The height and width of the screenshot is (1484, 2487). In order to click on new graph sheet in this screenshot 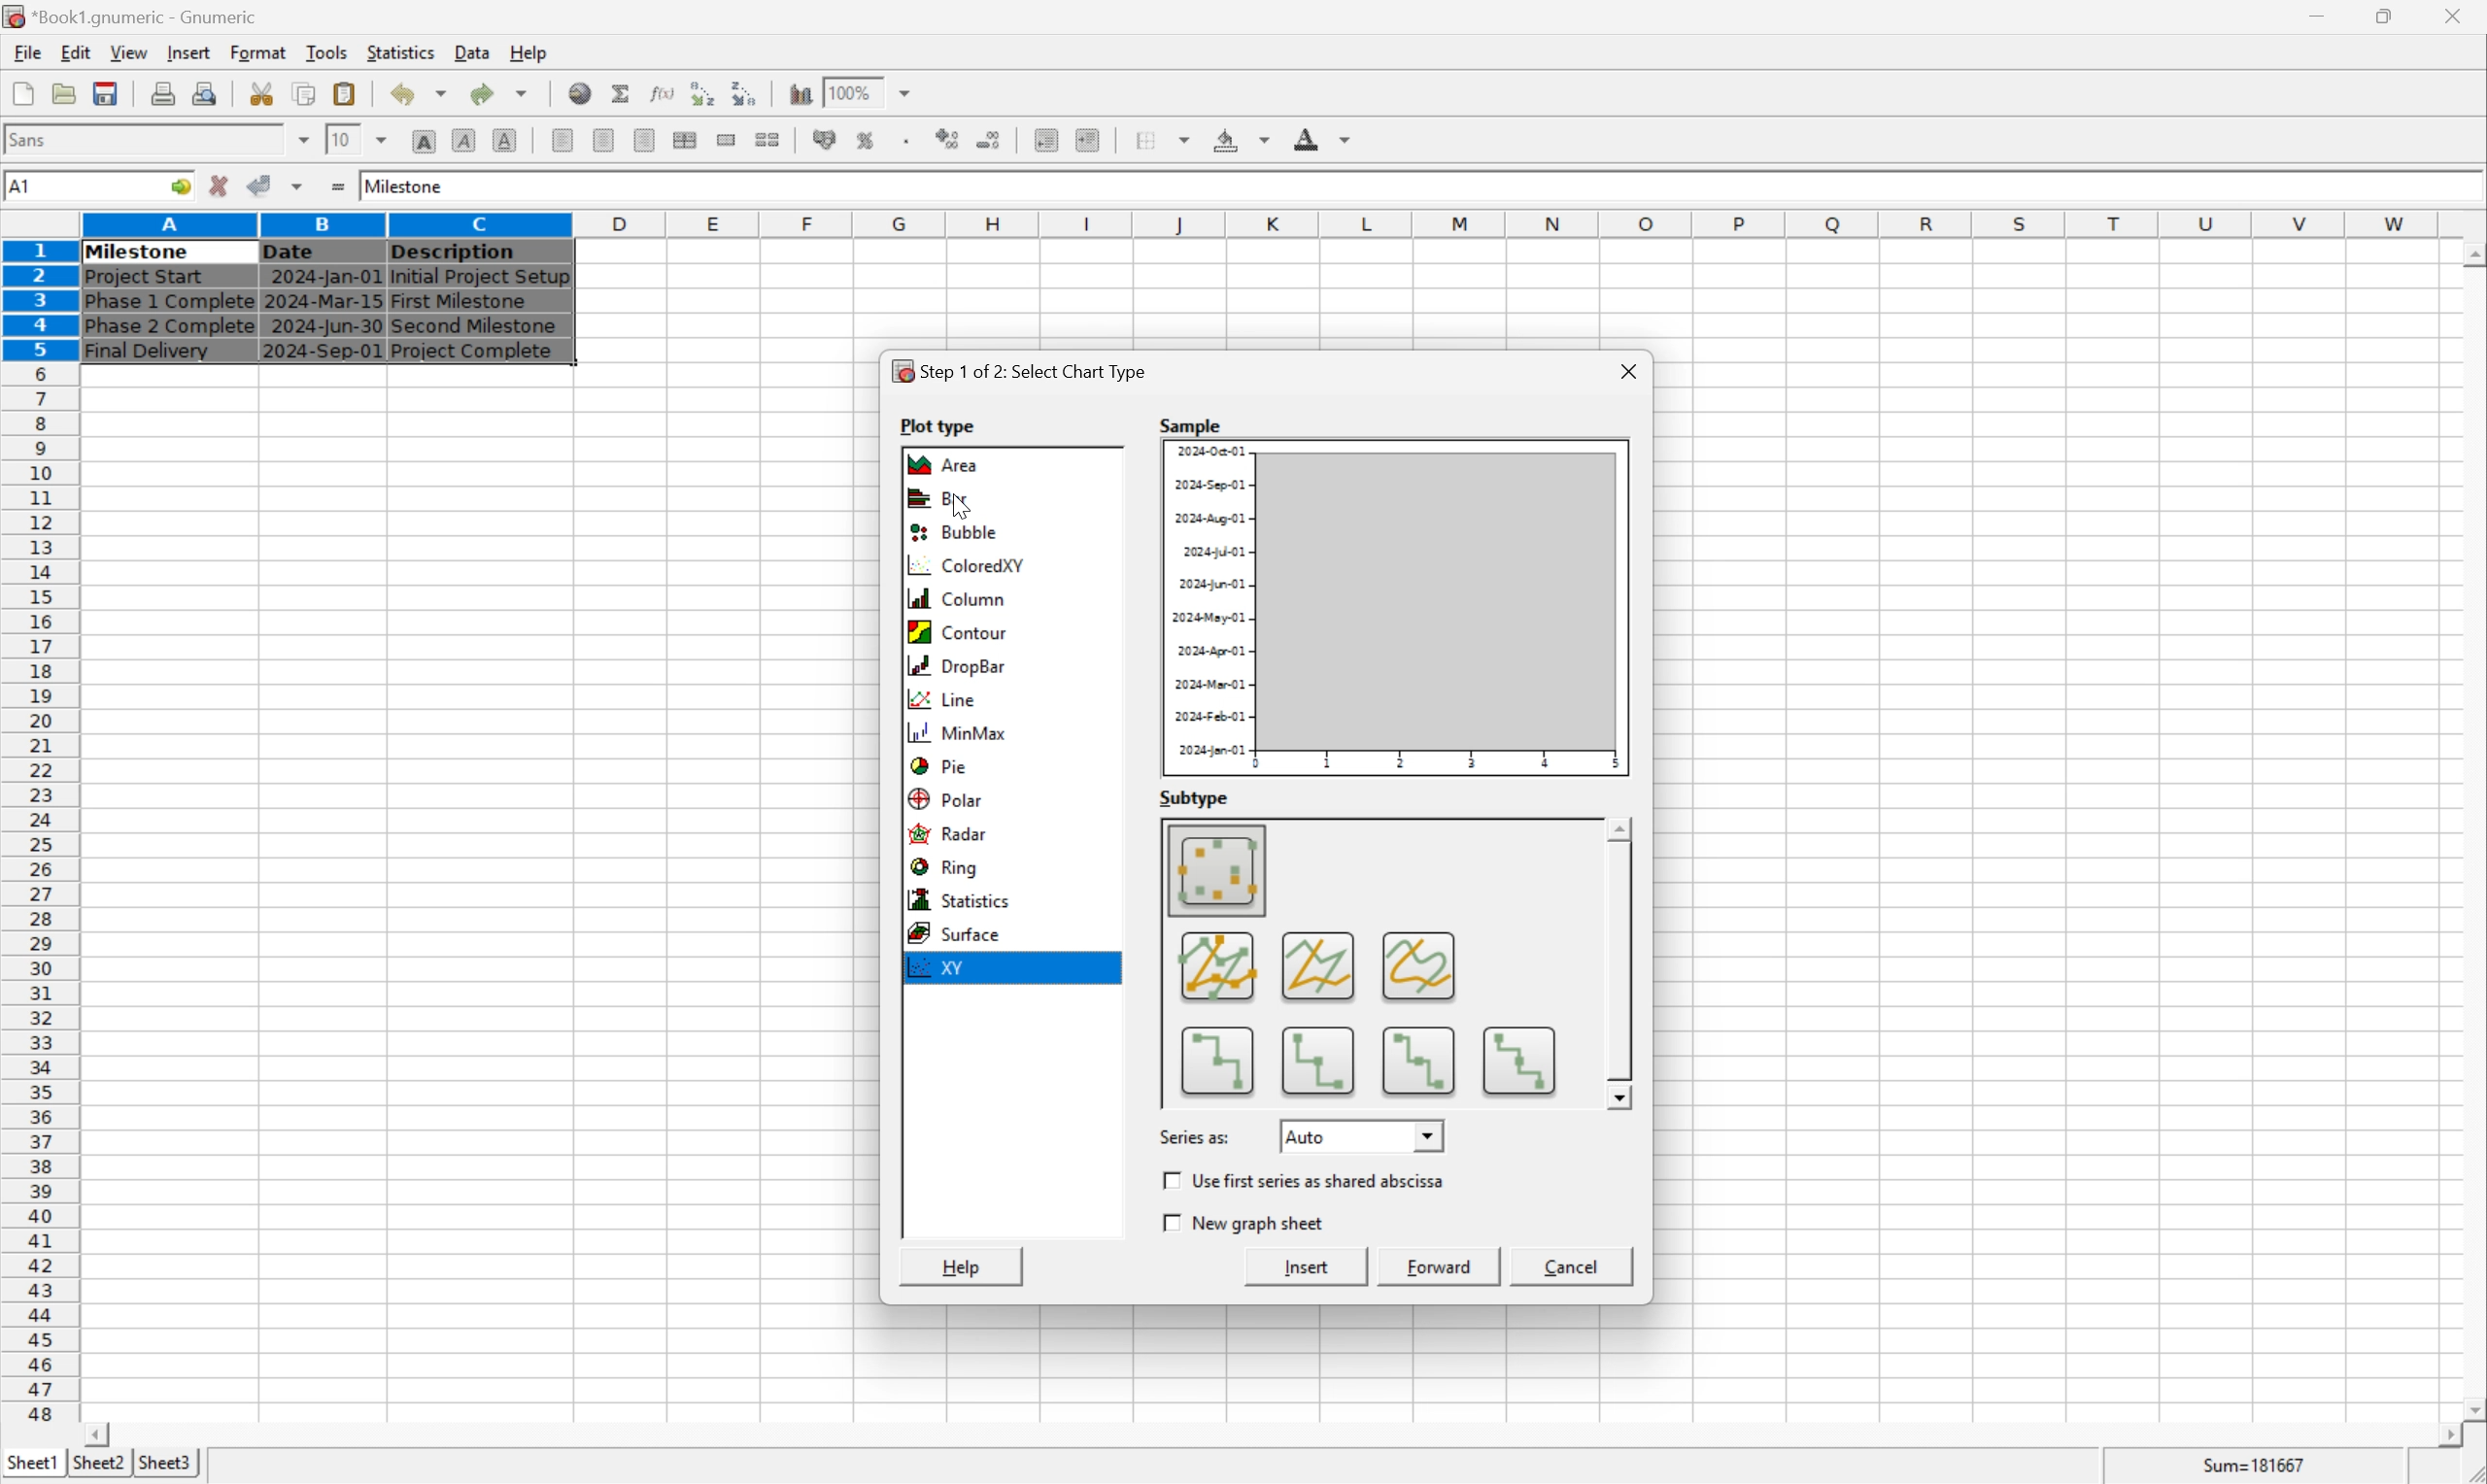, I will do `click(1247, 1223)`.